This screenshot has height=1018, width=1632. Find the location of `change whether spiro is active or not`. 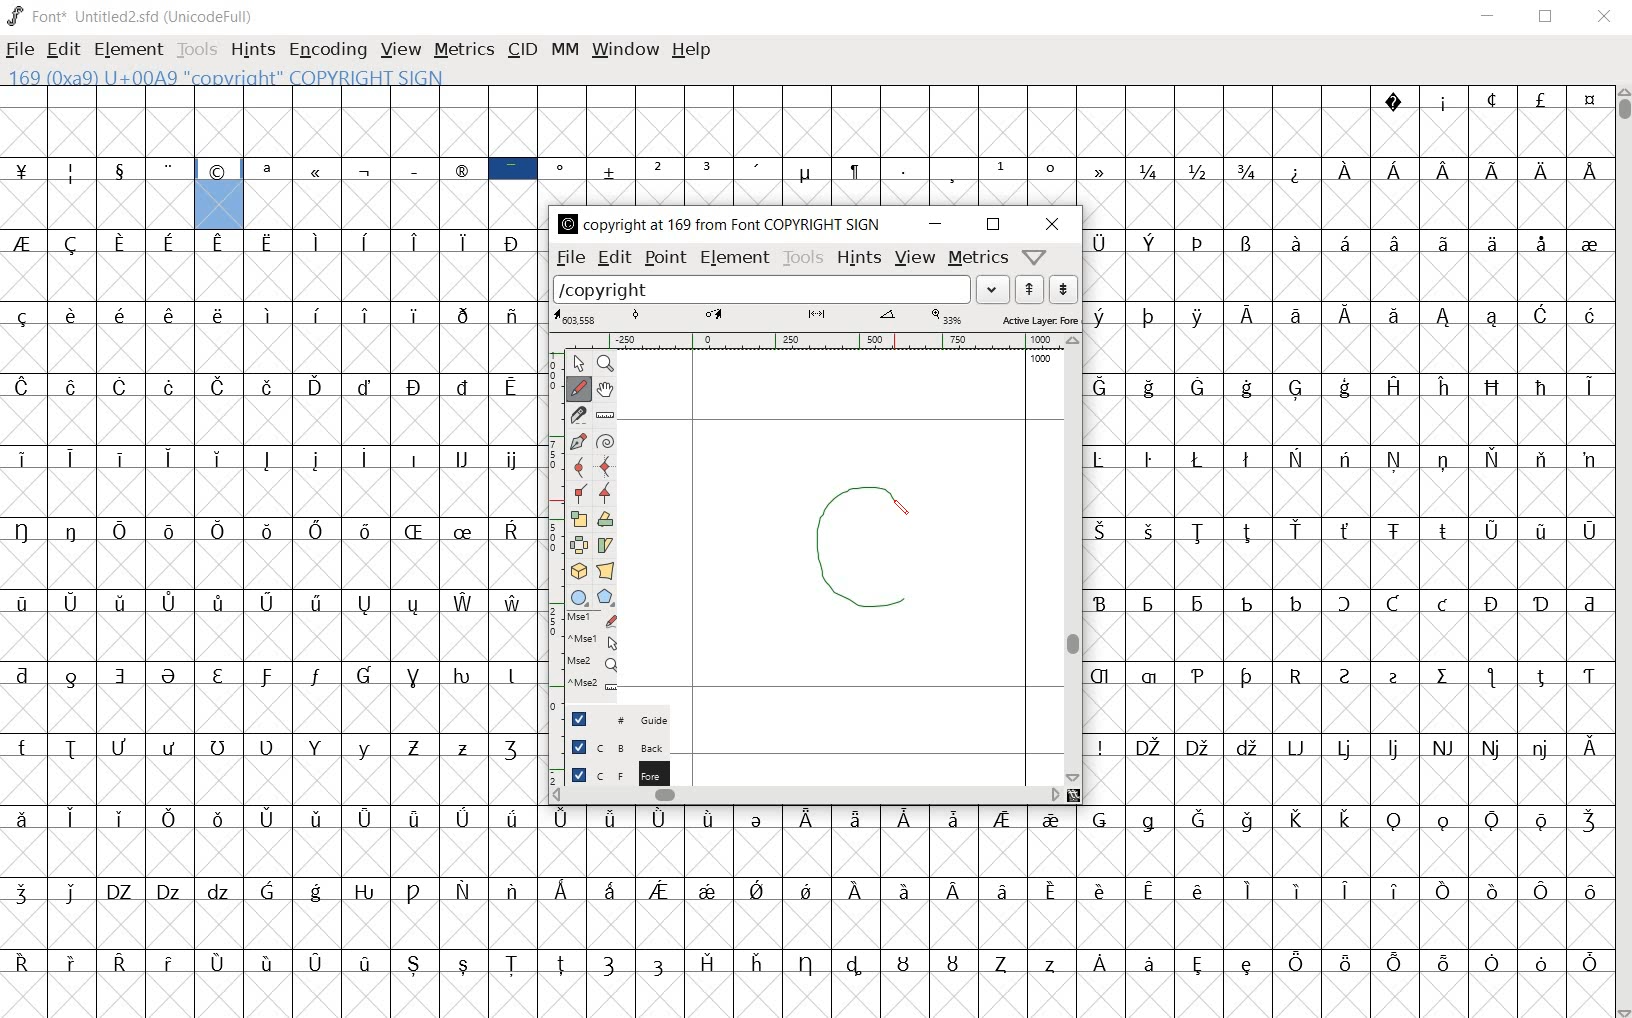

change whether spiro is active or not is located at coordinates (606, 441).